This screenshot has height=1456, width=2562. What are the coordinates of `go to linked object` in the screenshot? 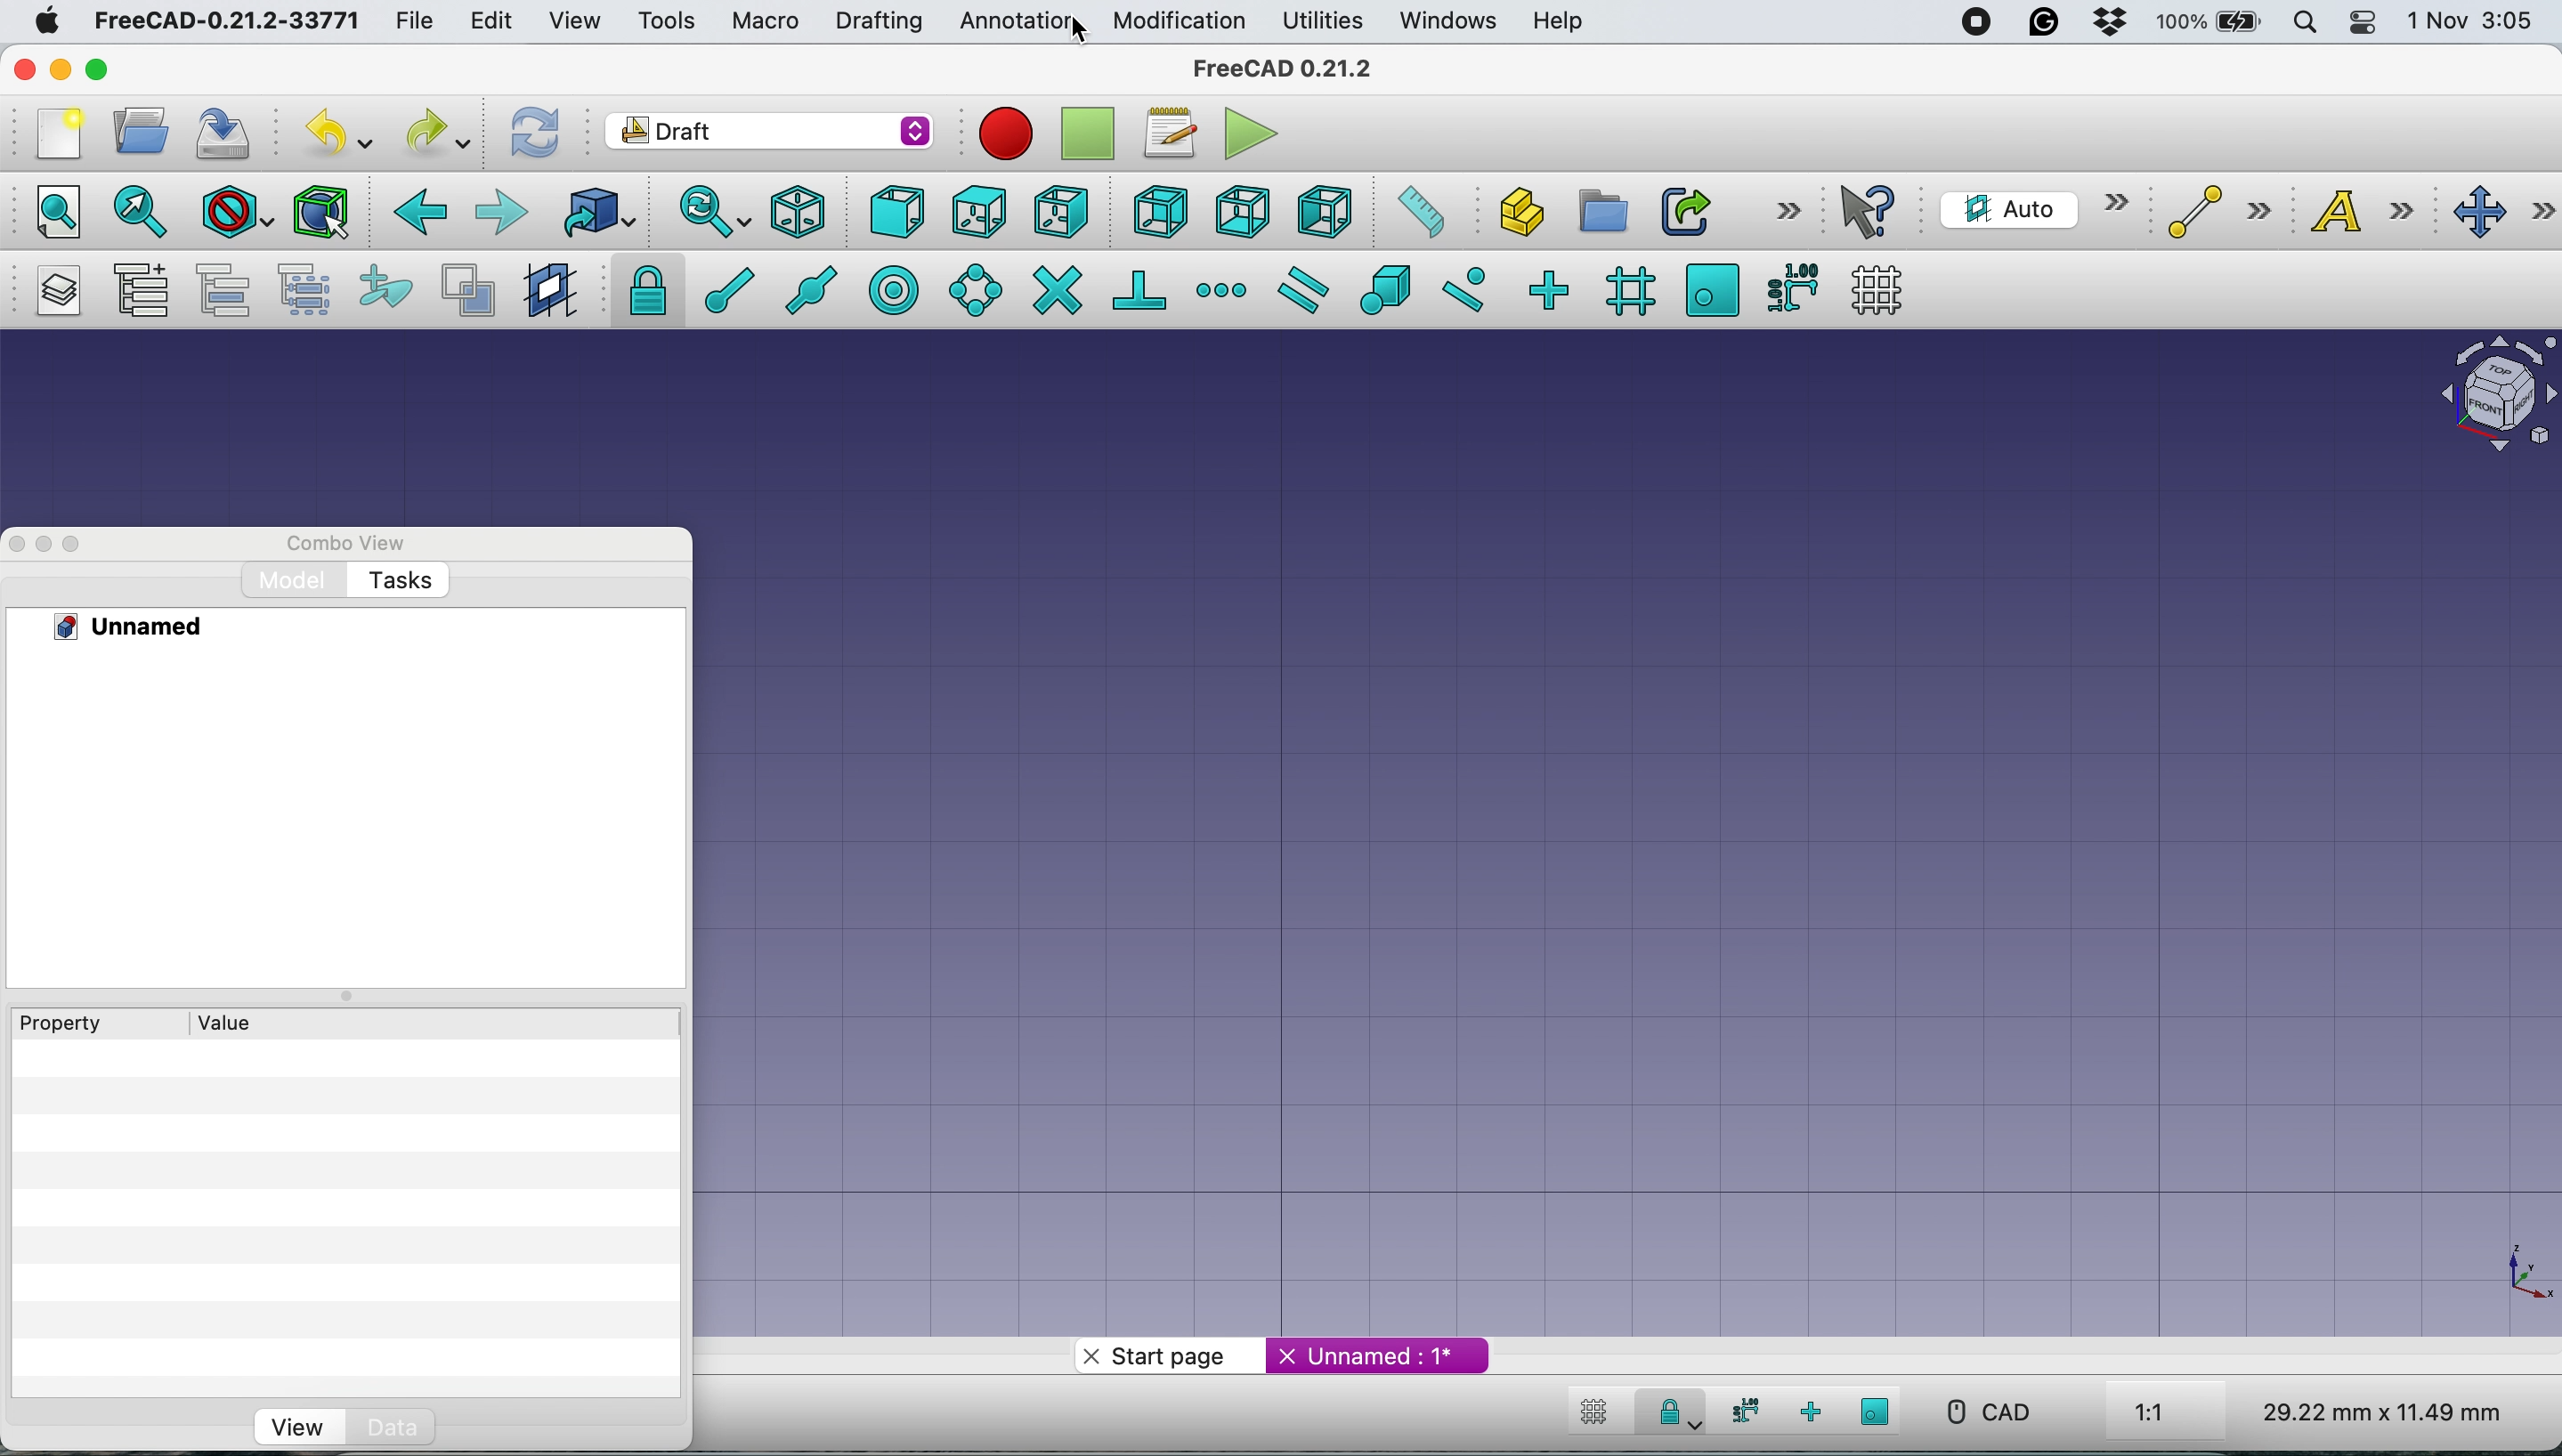 It's located at (595, 211).